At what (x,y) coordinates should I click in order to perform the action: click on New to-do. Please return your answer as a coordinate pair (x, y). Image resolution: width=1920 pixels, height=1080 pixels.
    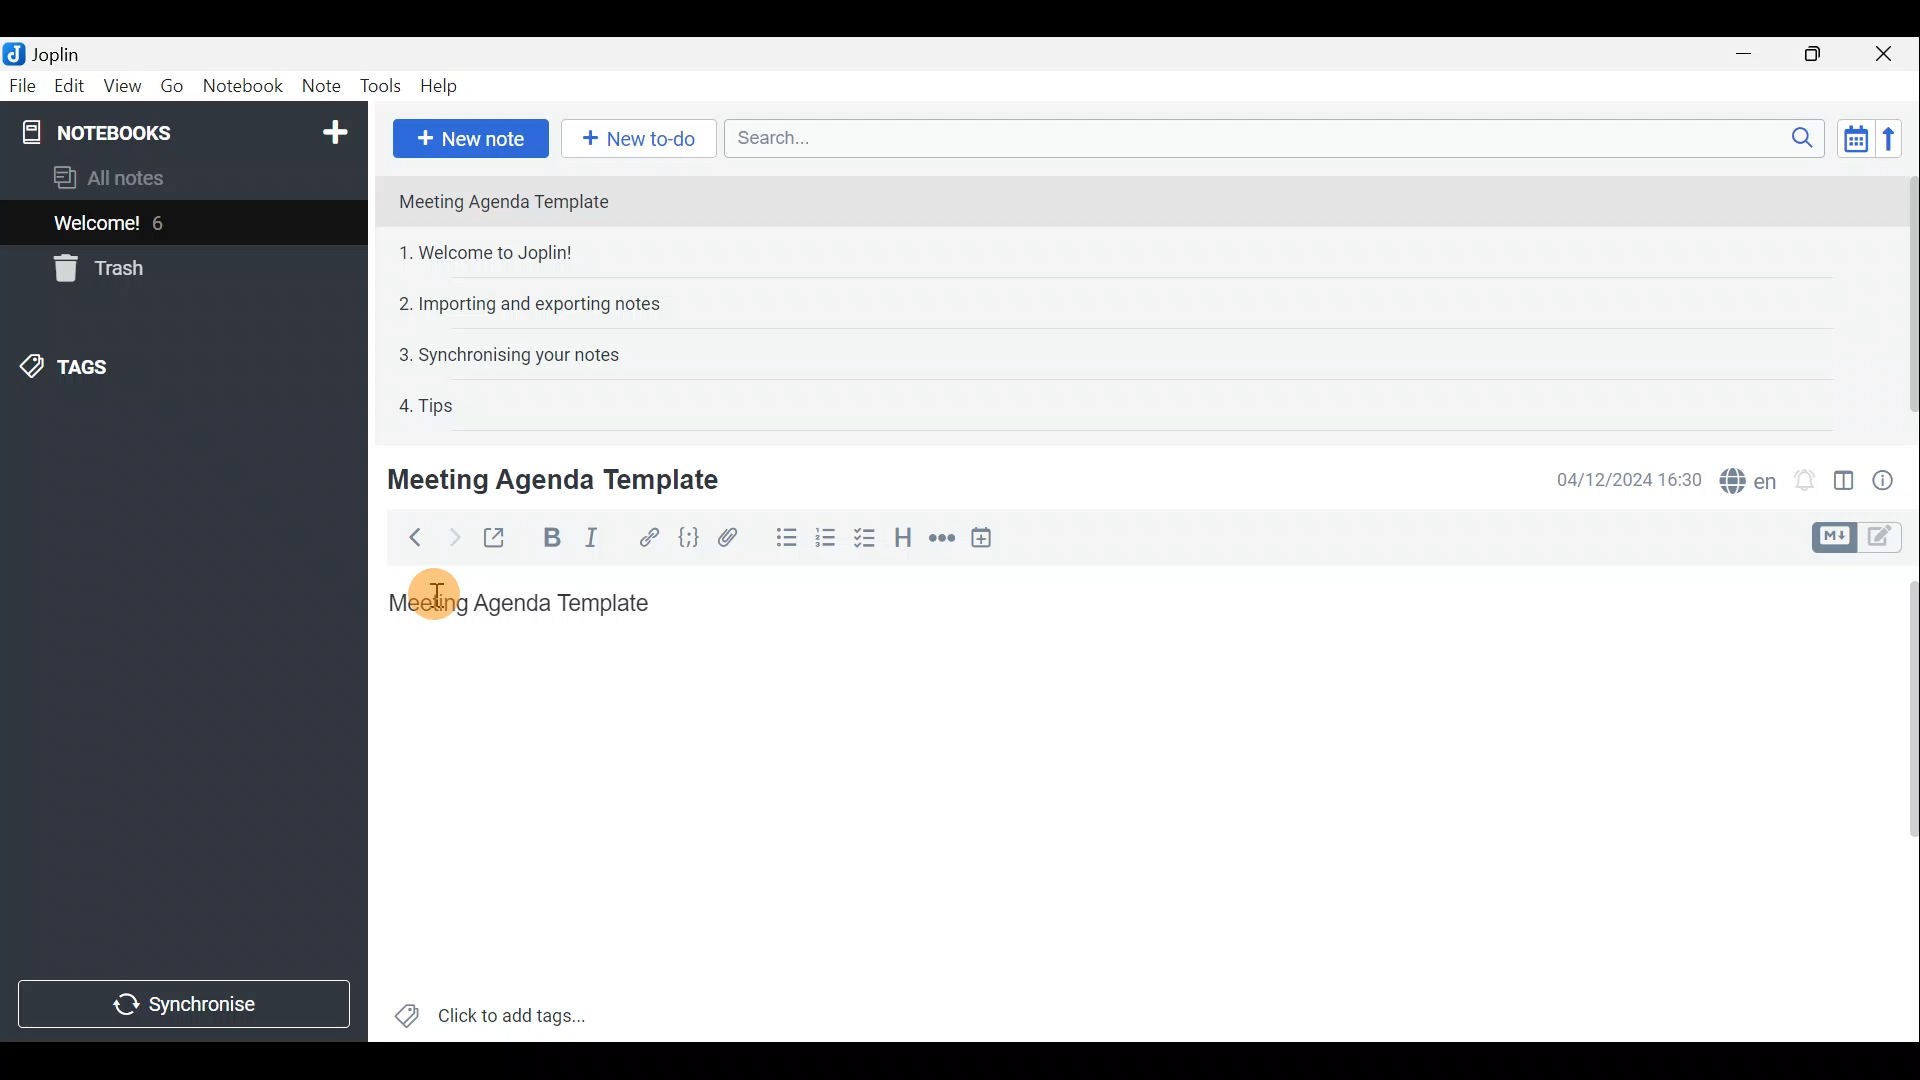
    Looking at the image, I should click on (629, 139).